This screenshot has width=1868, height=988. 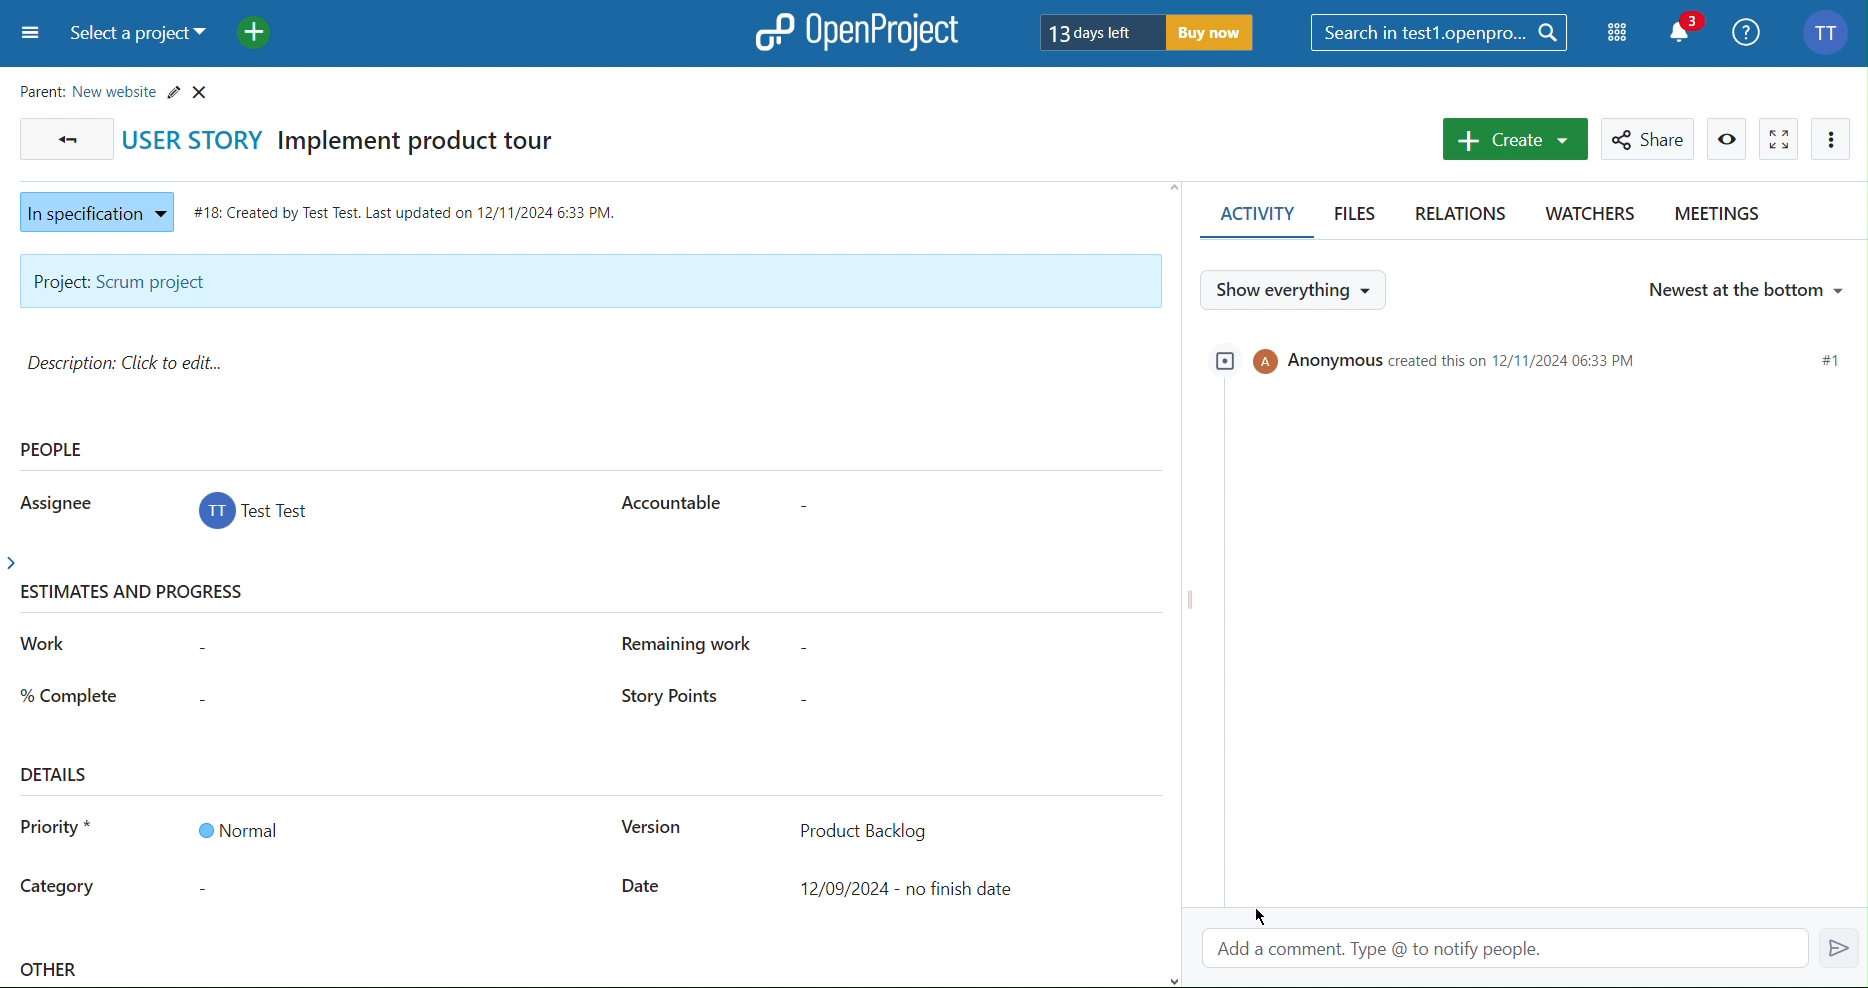 I want to click on Product Backlog, so click(x=863, y=828).